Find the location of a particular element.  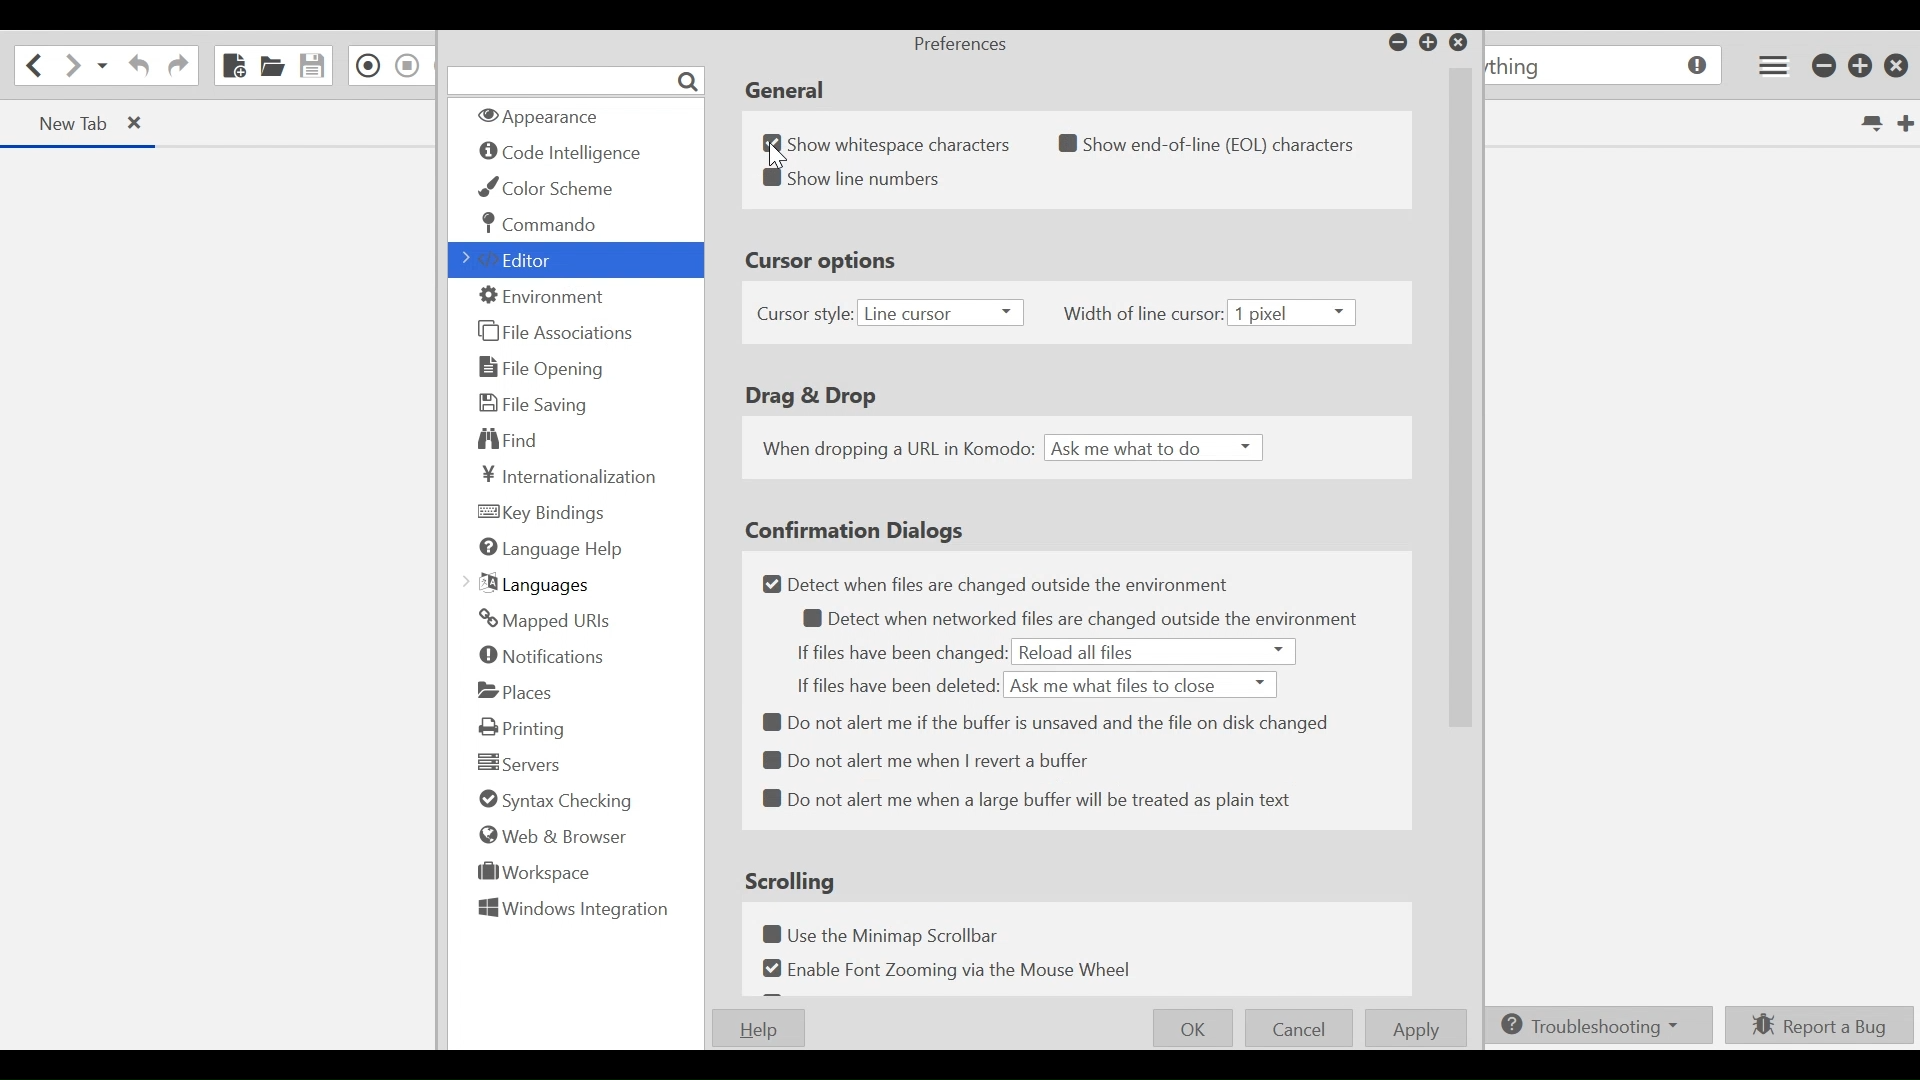

When dropping a URL in Komodo: is located at coordinates (895, 449).